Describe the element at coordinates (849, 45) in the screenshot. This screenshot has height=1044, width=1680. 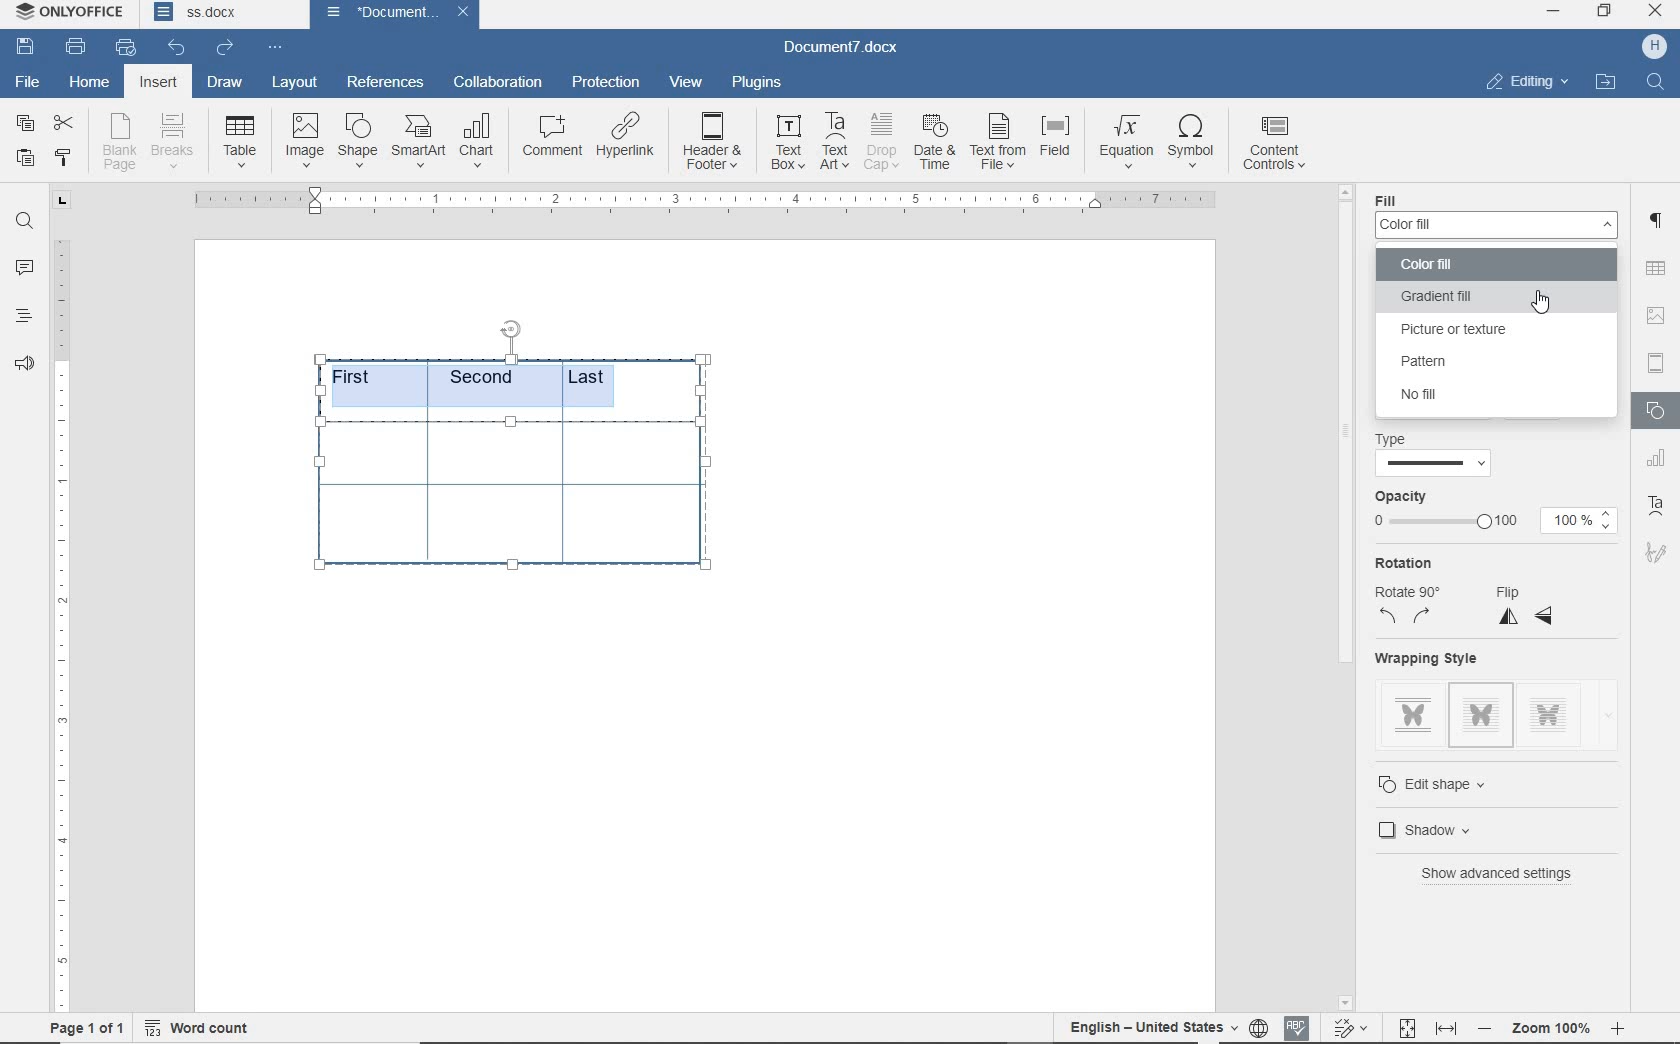
I see `document name` at that location.